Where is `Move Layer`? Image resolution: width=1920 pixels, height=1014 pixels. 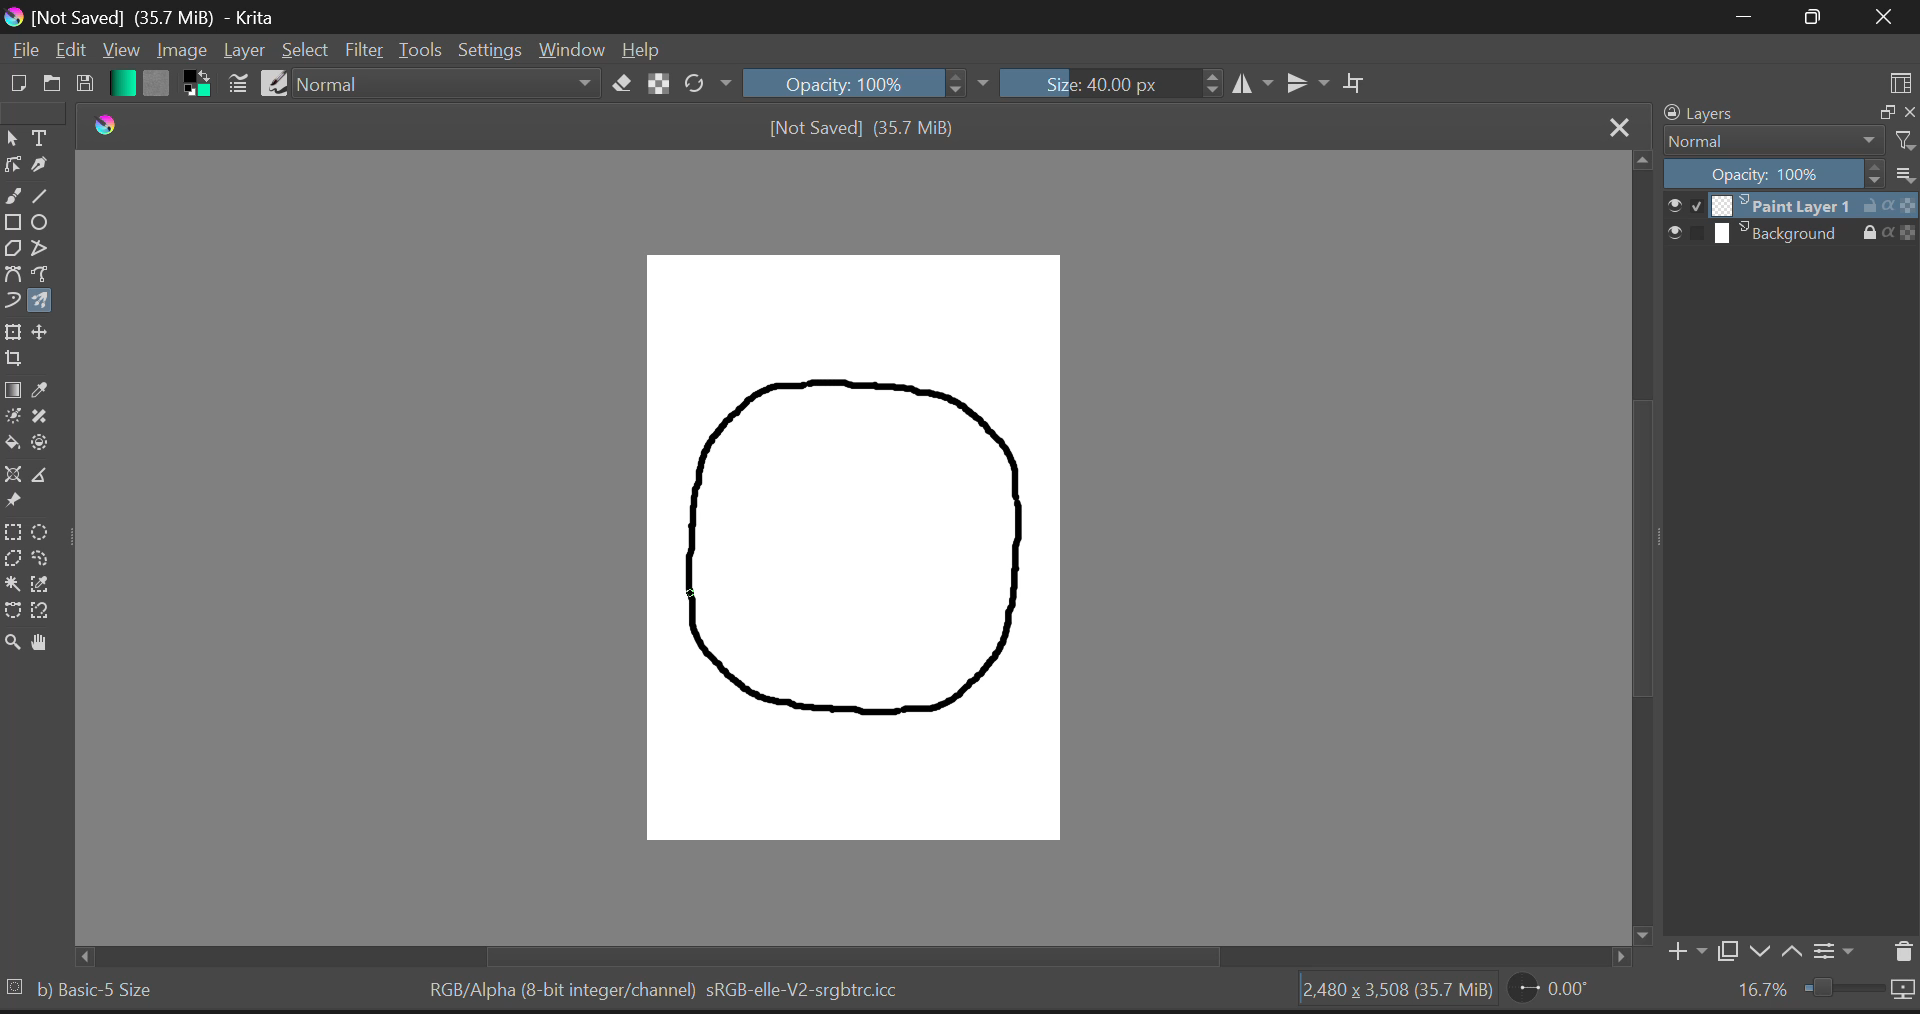 Move Layer is located at coordinates (44, 334).